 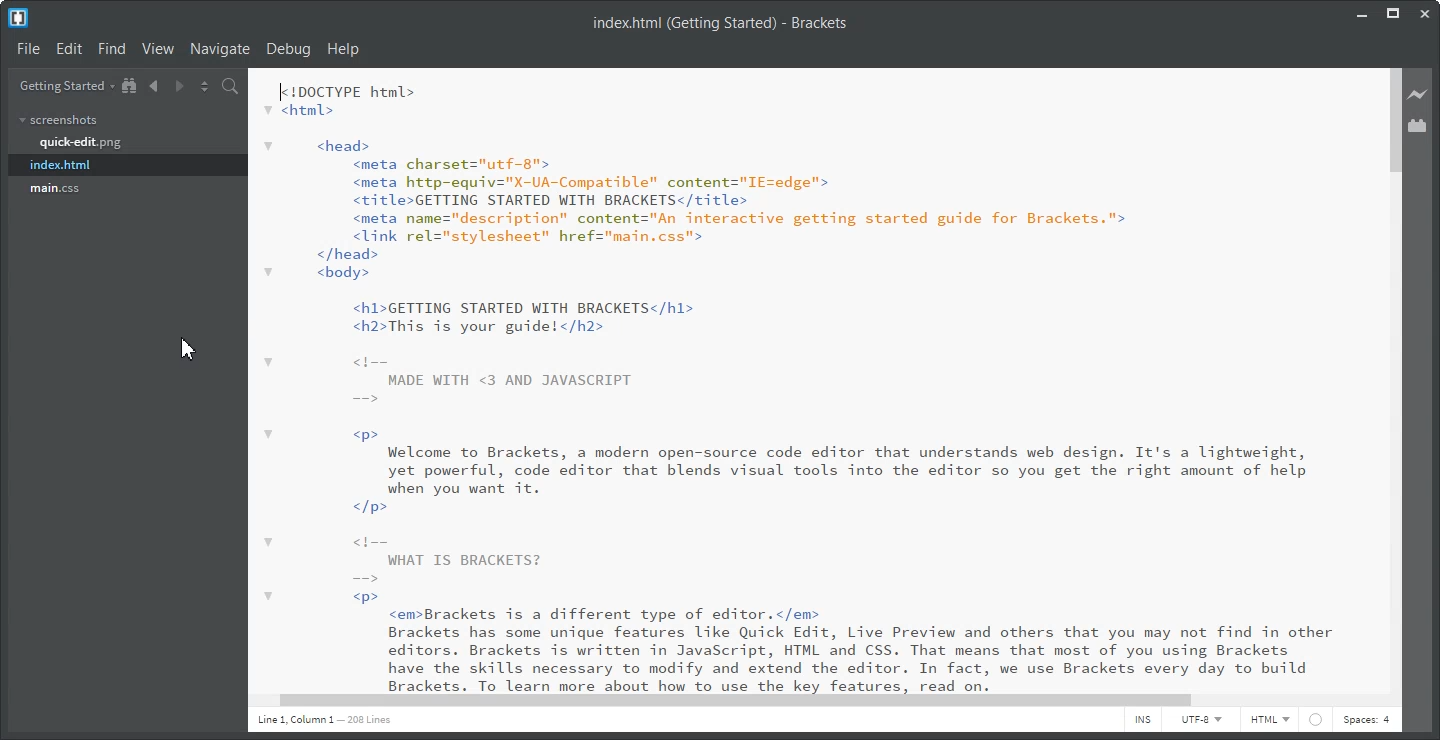 What do you see at coordinates (1271, 721) in the screenshot?
I see `HTML` at bounding box center [1271, 721].